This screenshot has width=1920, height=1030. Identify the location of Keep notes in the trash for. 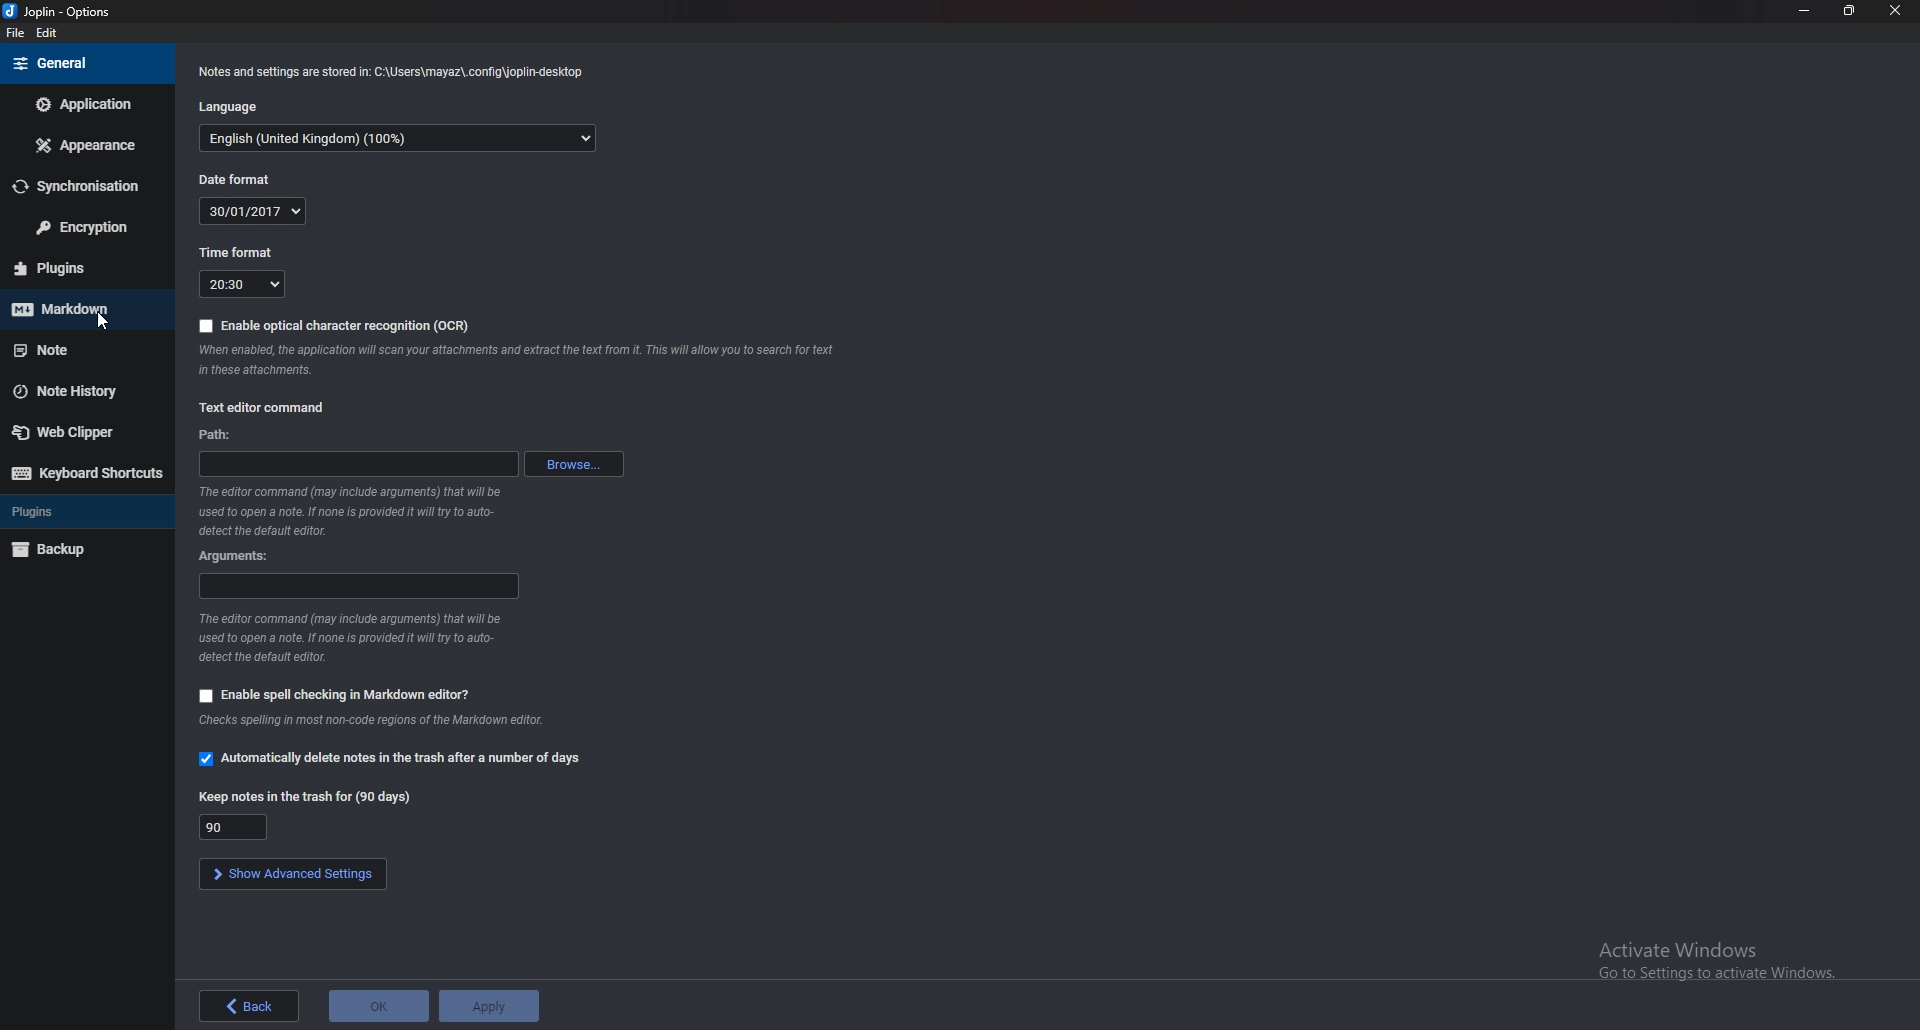
(308, 795).